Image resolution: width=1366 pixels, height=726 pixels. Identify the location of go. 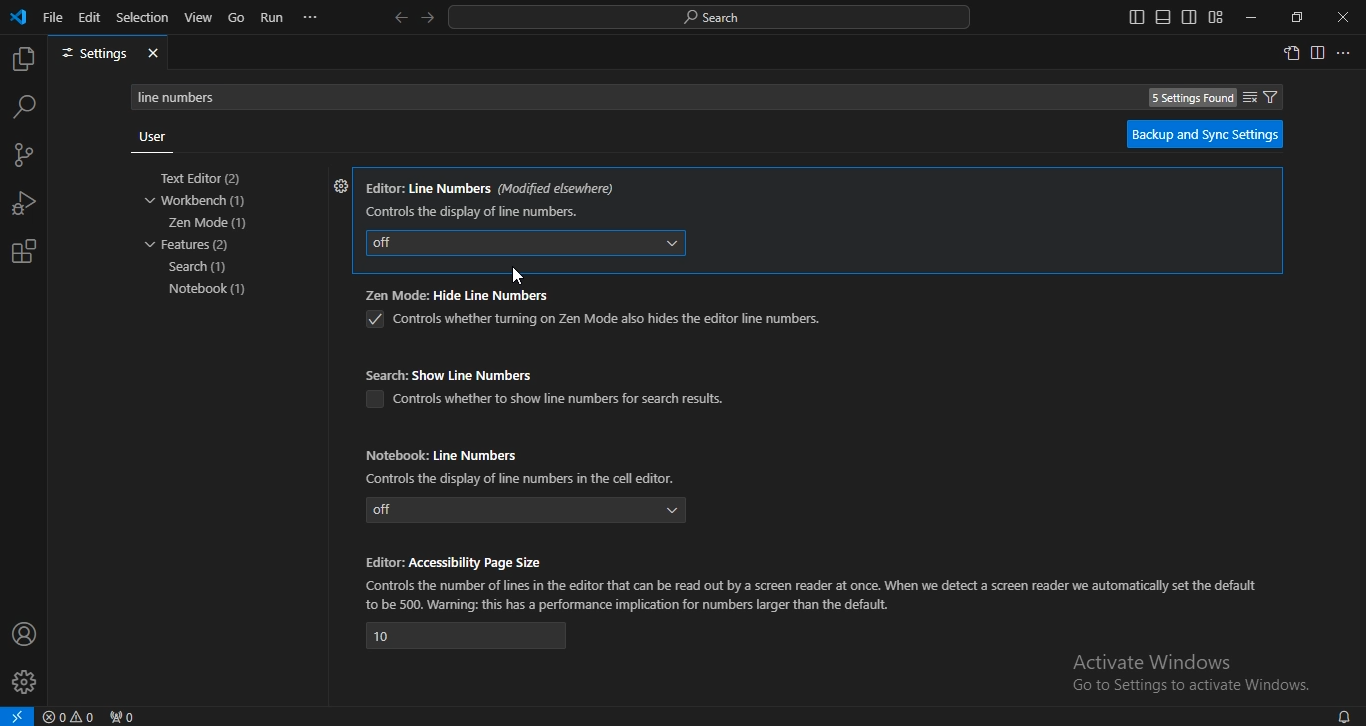
(237, 19).